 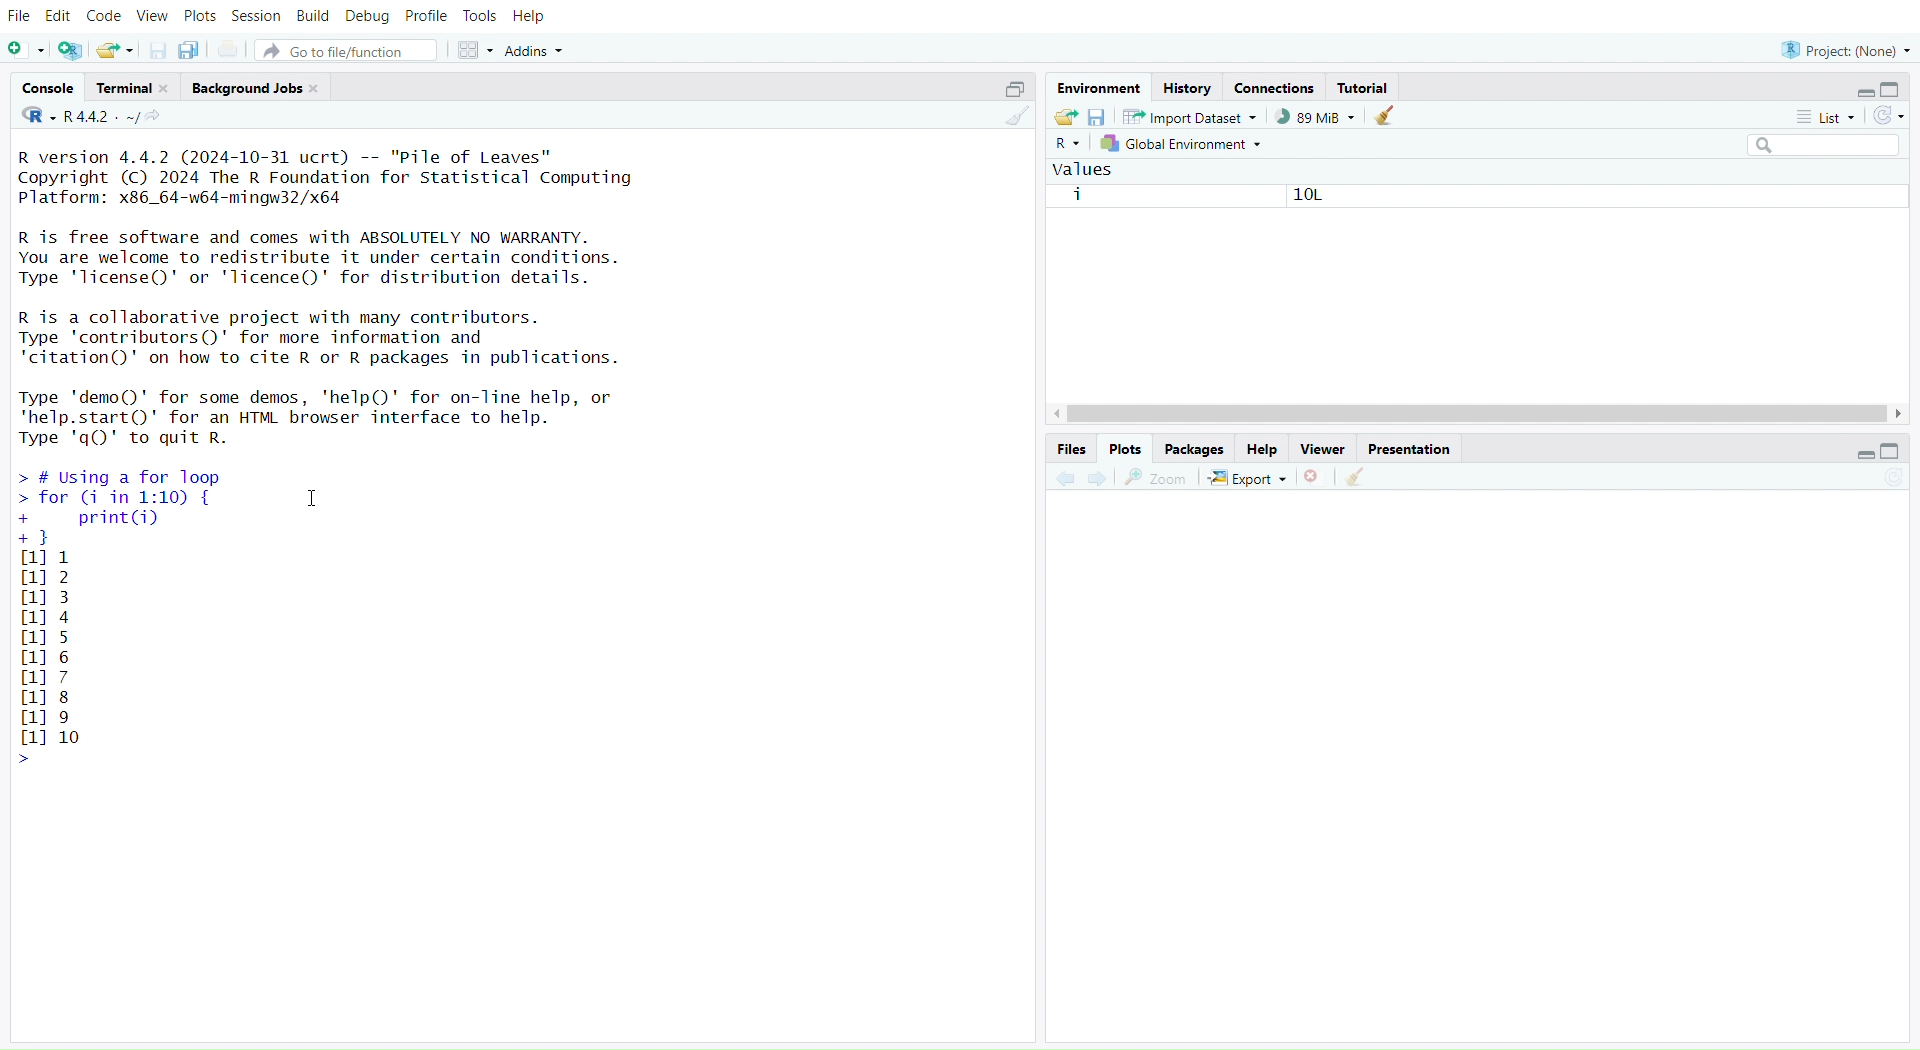 What do you see at coordinates (173, 505) in the screenshot?
I see `> # Using a for loop for (i in 1:10) { print(i)}` at bounding box center [173, 505].